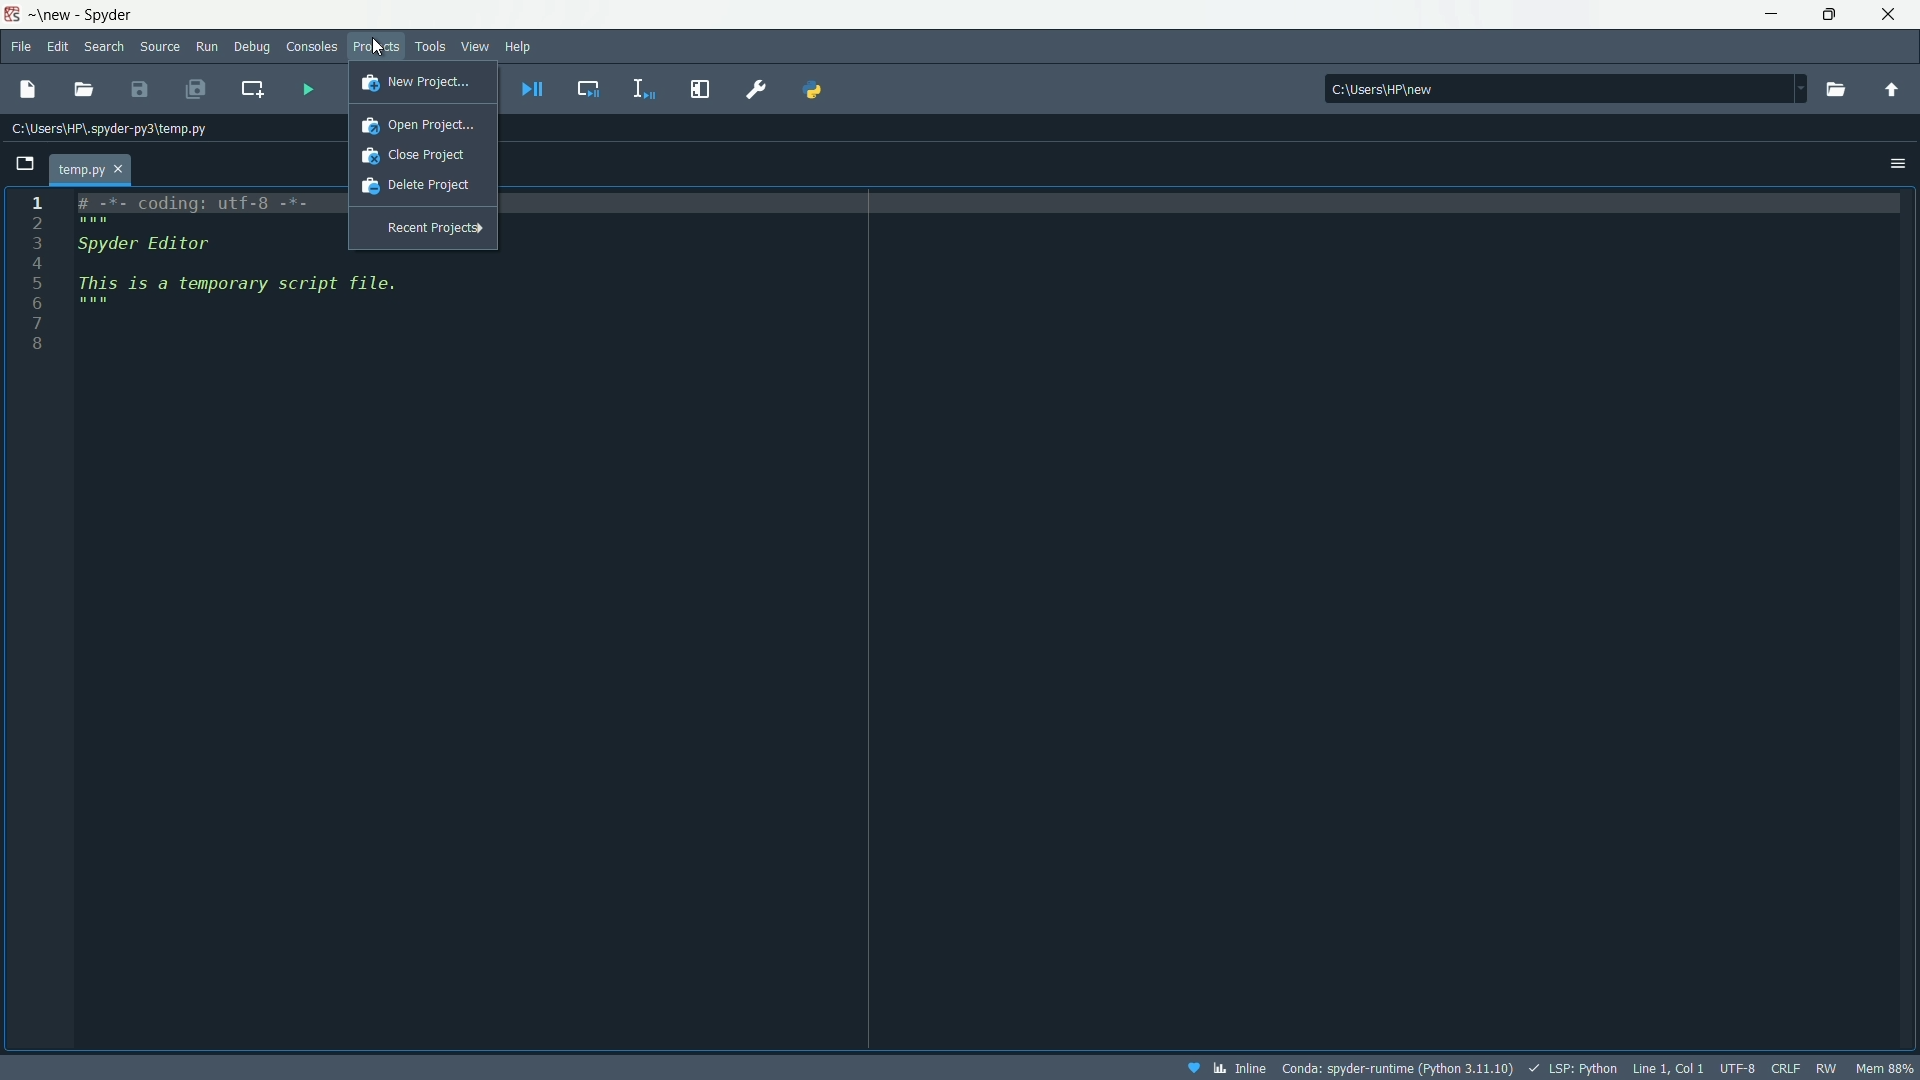 This screenshot has width=1920, height=1080. What do you see at coordinates (1790, 1066) in the screenshot?
I see `crlf` at bounding box center [1790, 1066].